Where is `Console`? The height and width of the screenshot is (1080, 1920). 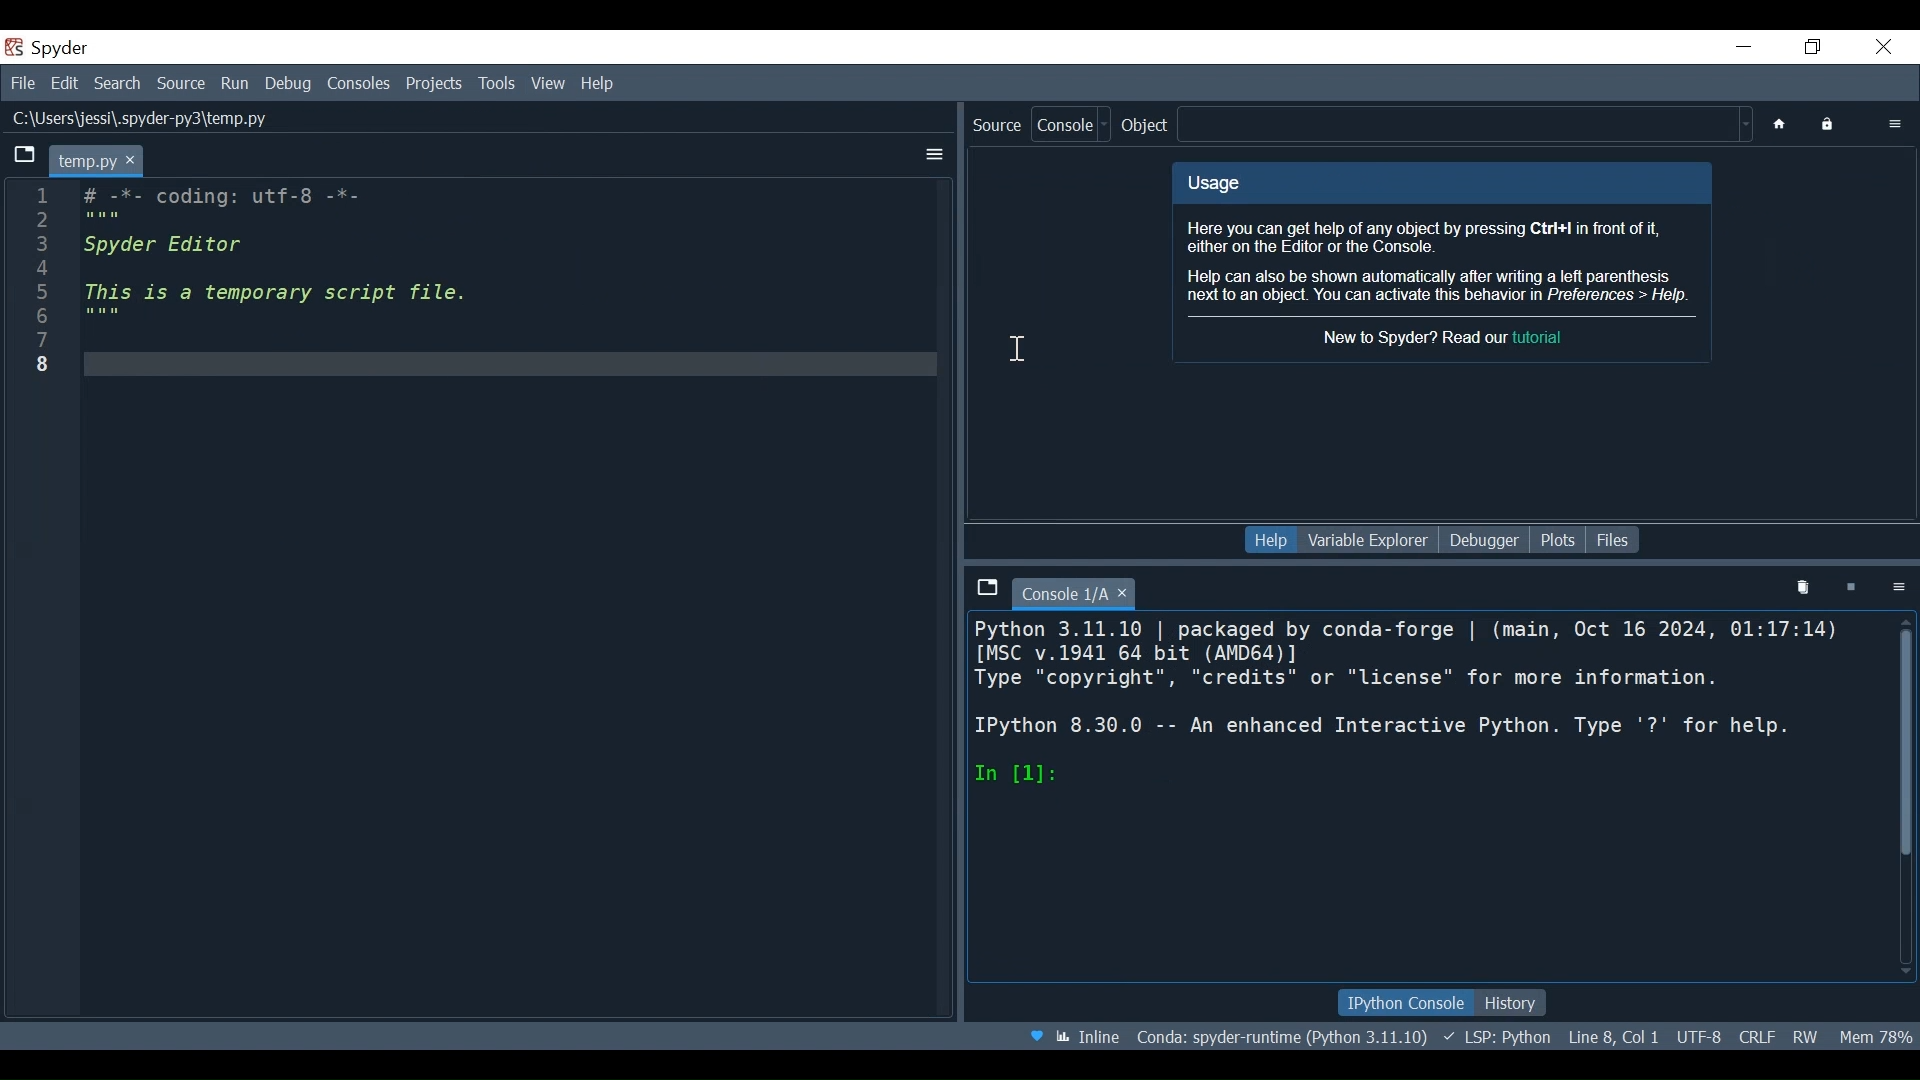
Console is located at coordinates (359, 85).